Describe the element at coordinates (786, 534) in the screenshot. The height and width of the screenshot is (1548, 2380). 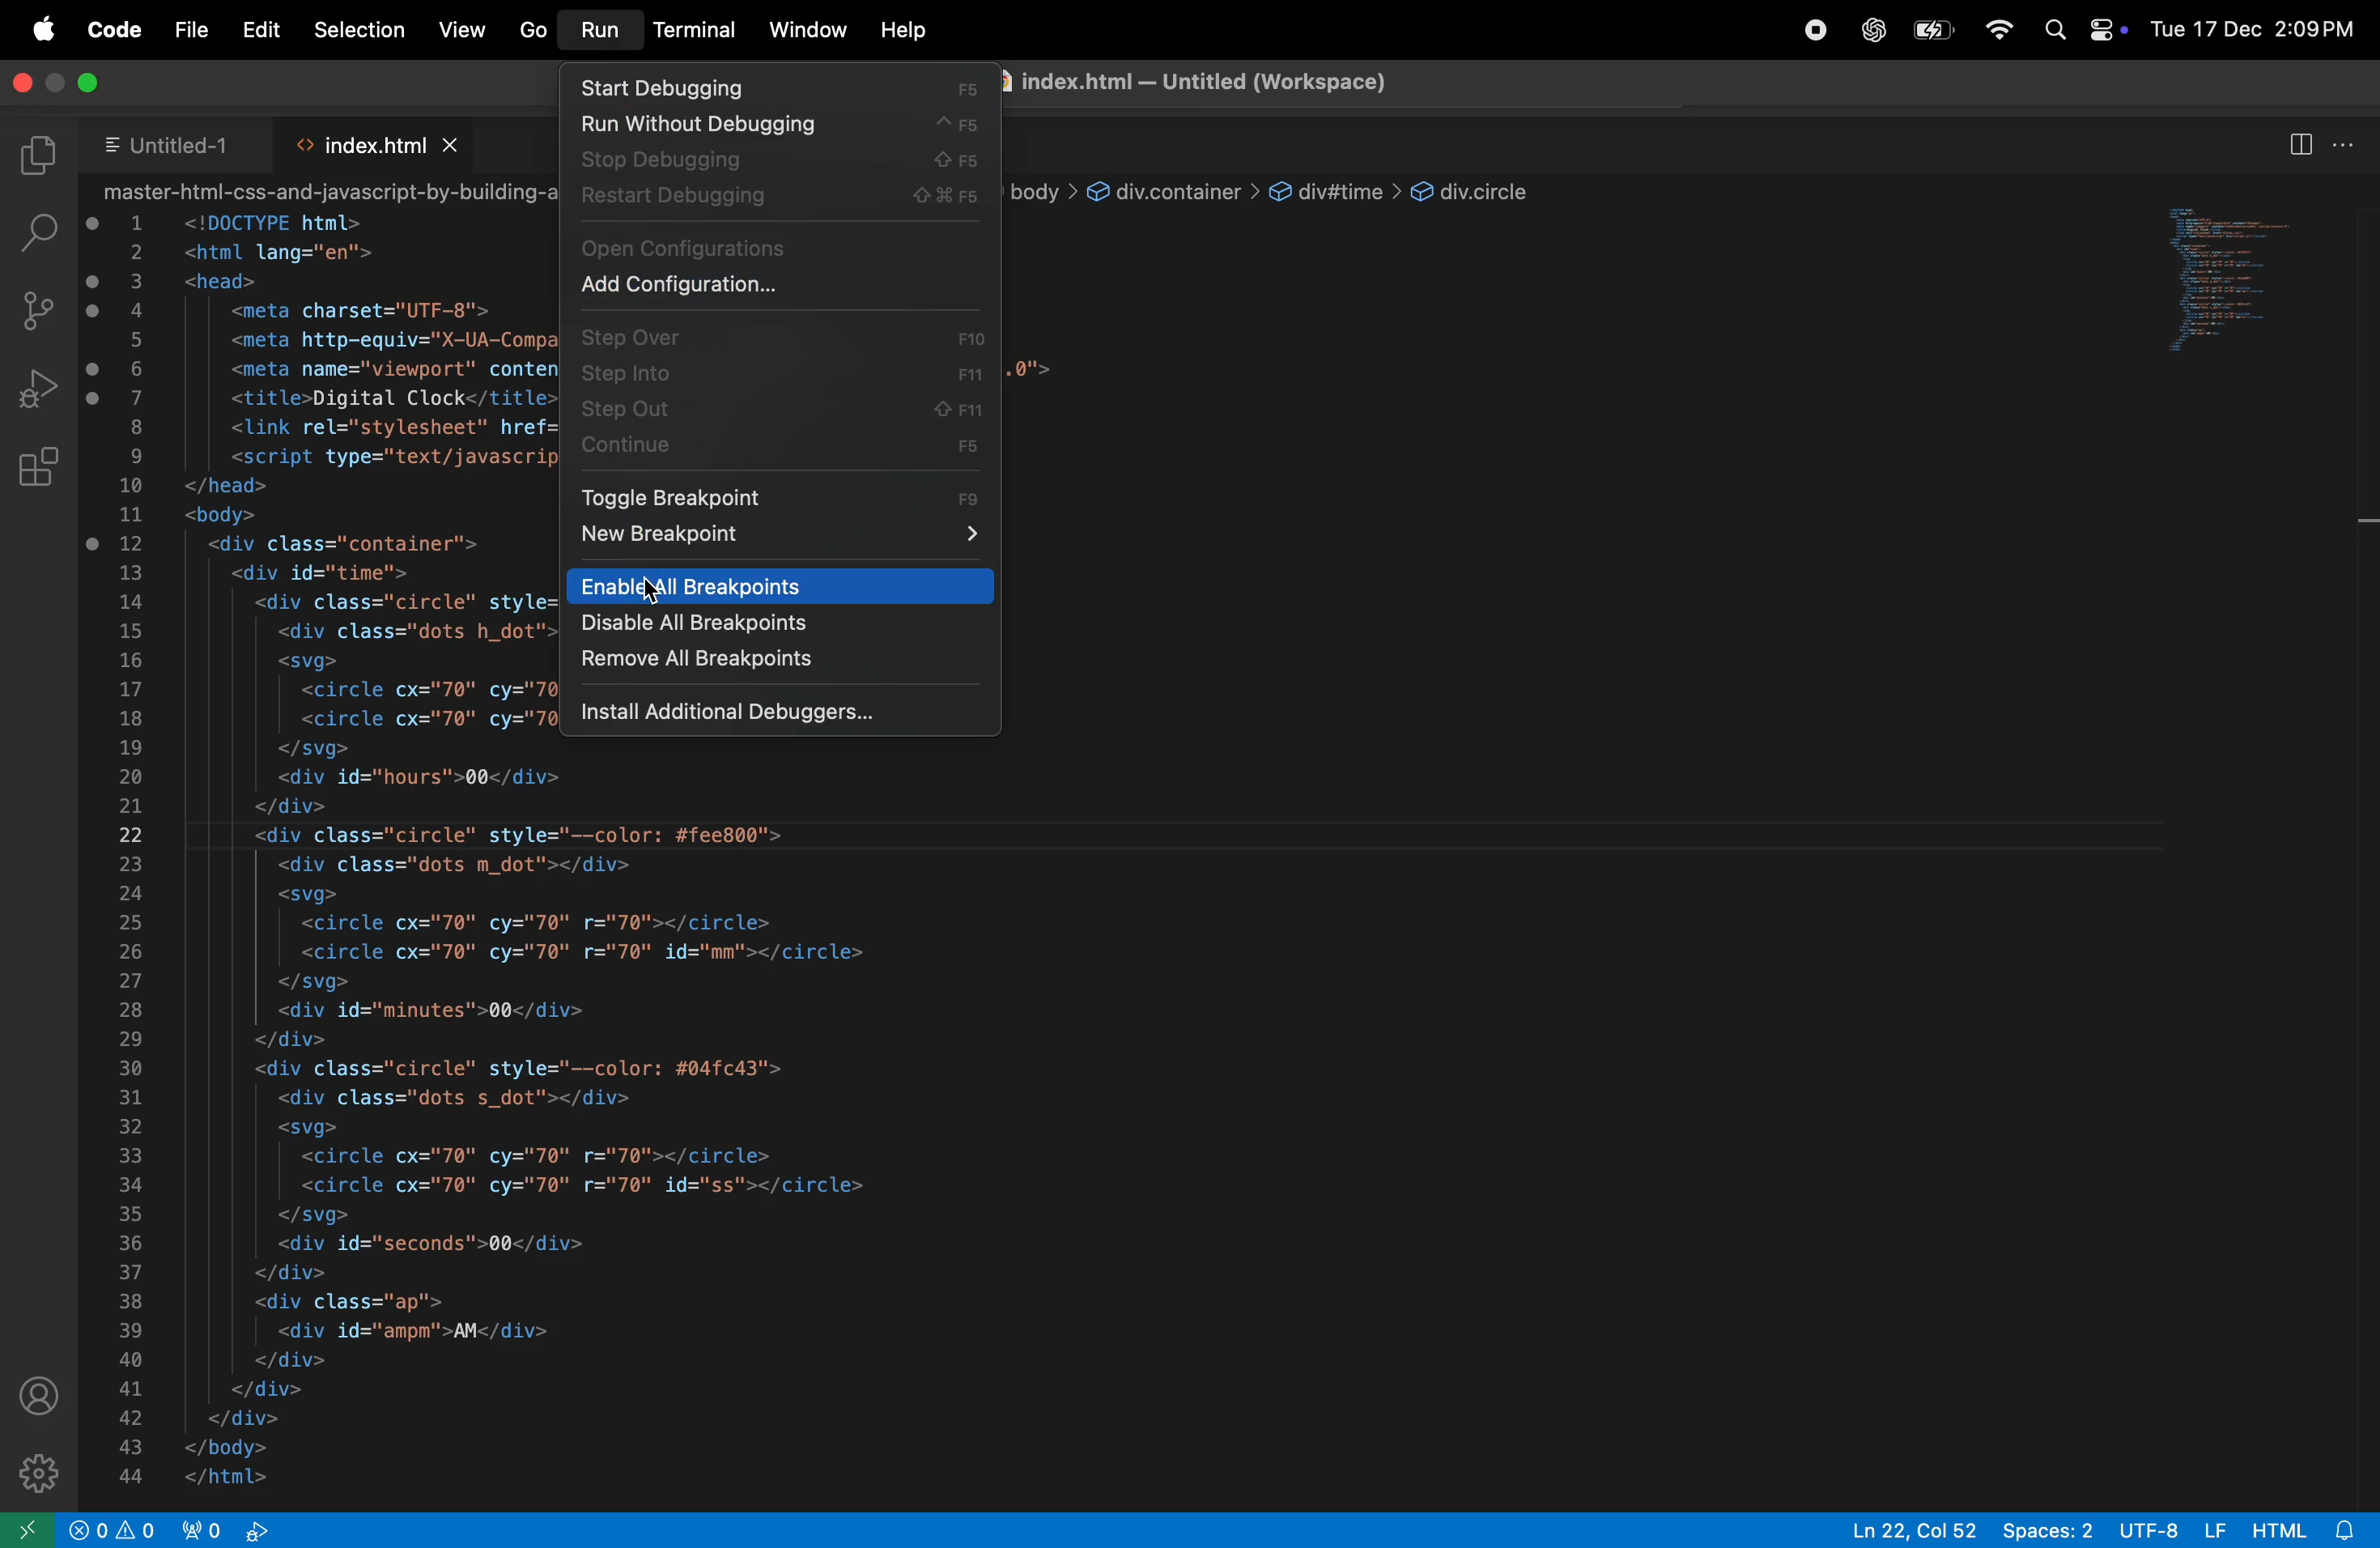
I see `new break \point` at that location.